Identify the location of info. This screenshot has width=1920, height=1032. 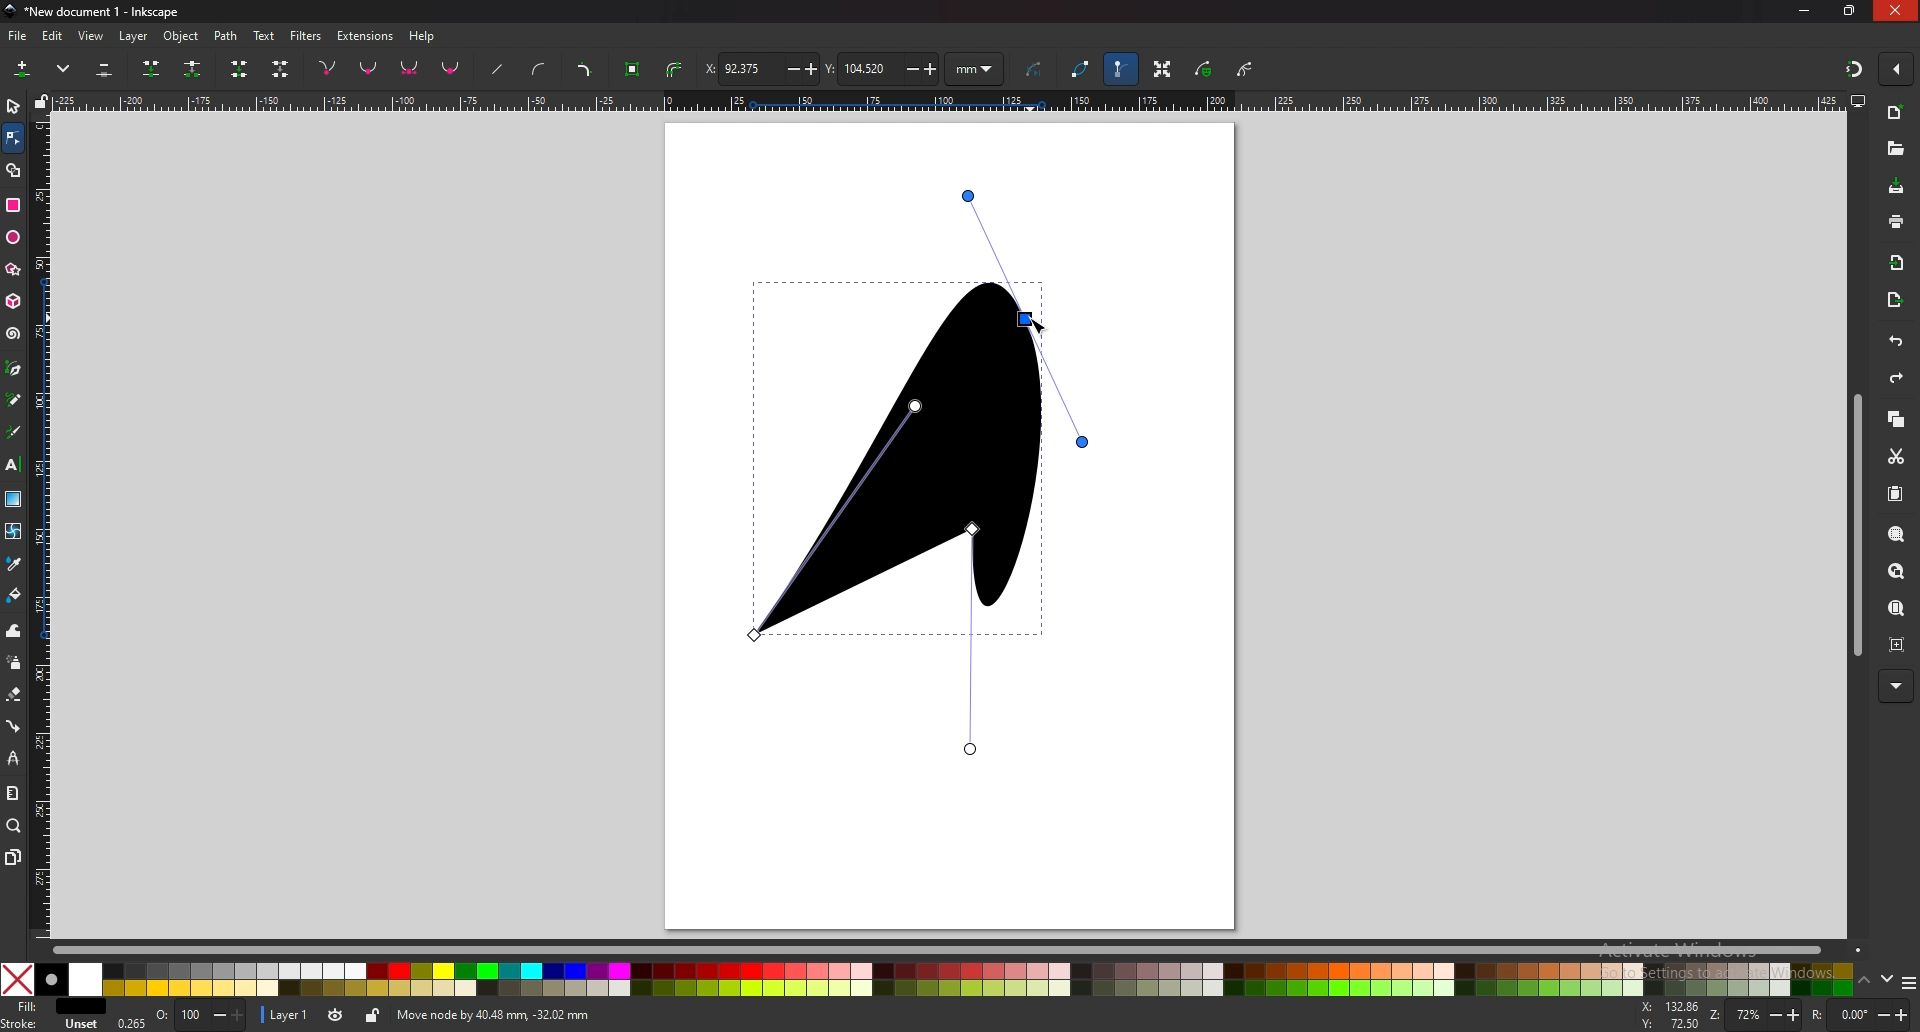
(679, 1015).